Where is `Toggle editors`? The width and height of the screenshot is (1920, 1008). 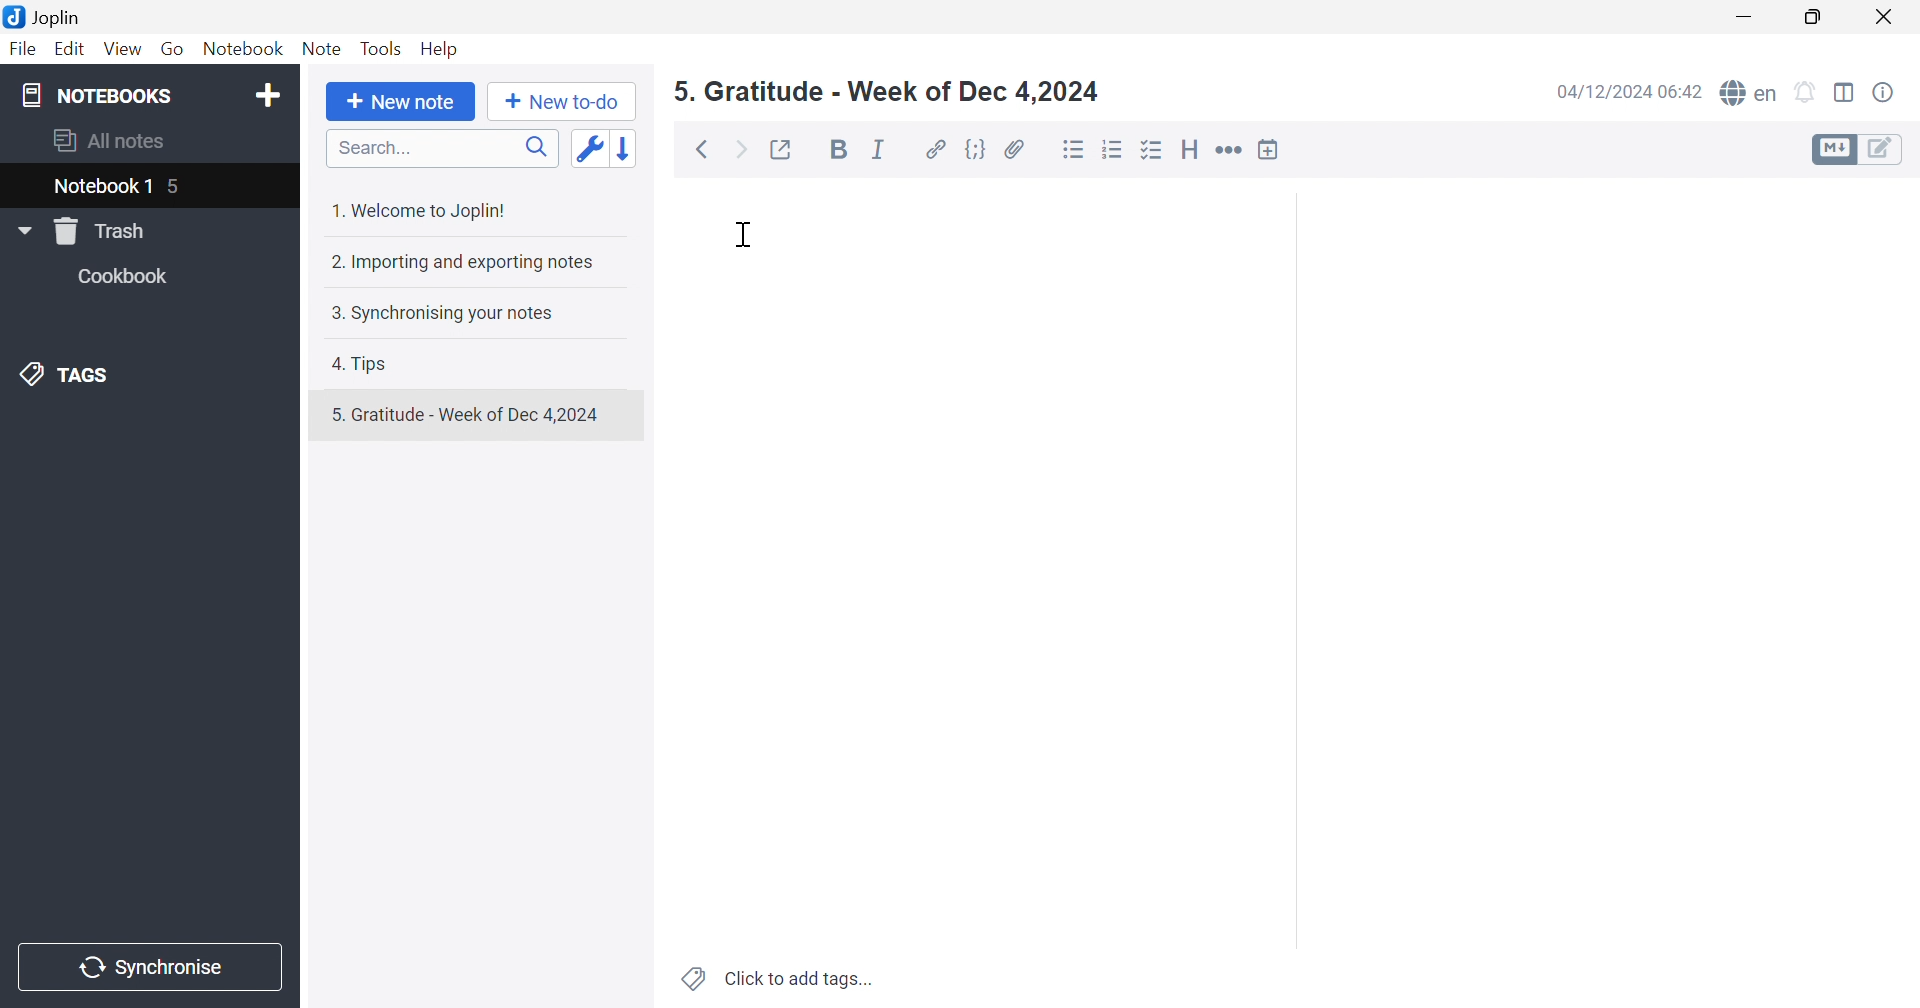 Toggle editors is located at coordinates (1861, 151).